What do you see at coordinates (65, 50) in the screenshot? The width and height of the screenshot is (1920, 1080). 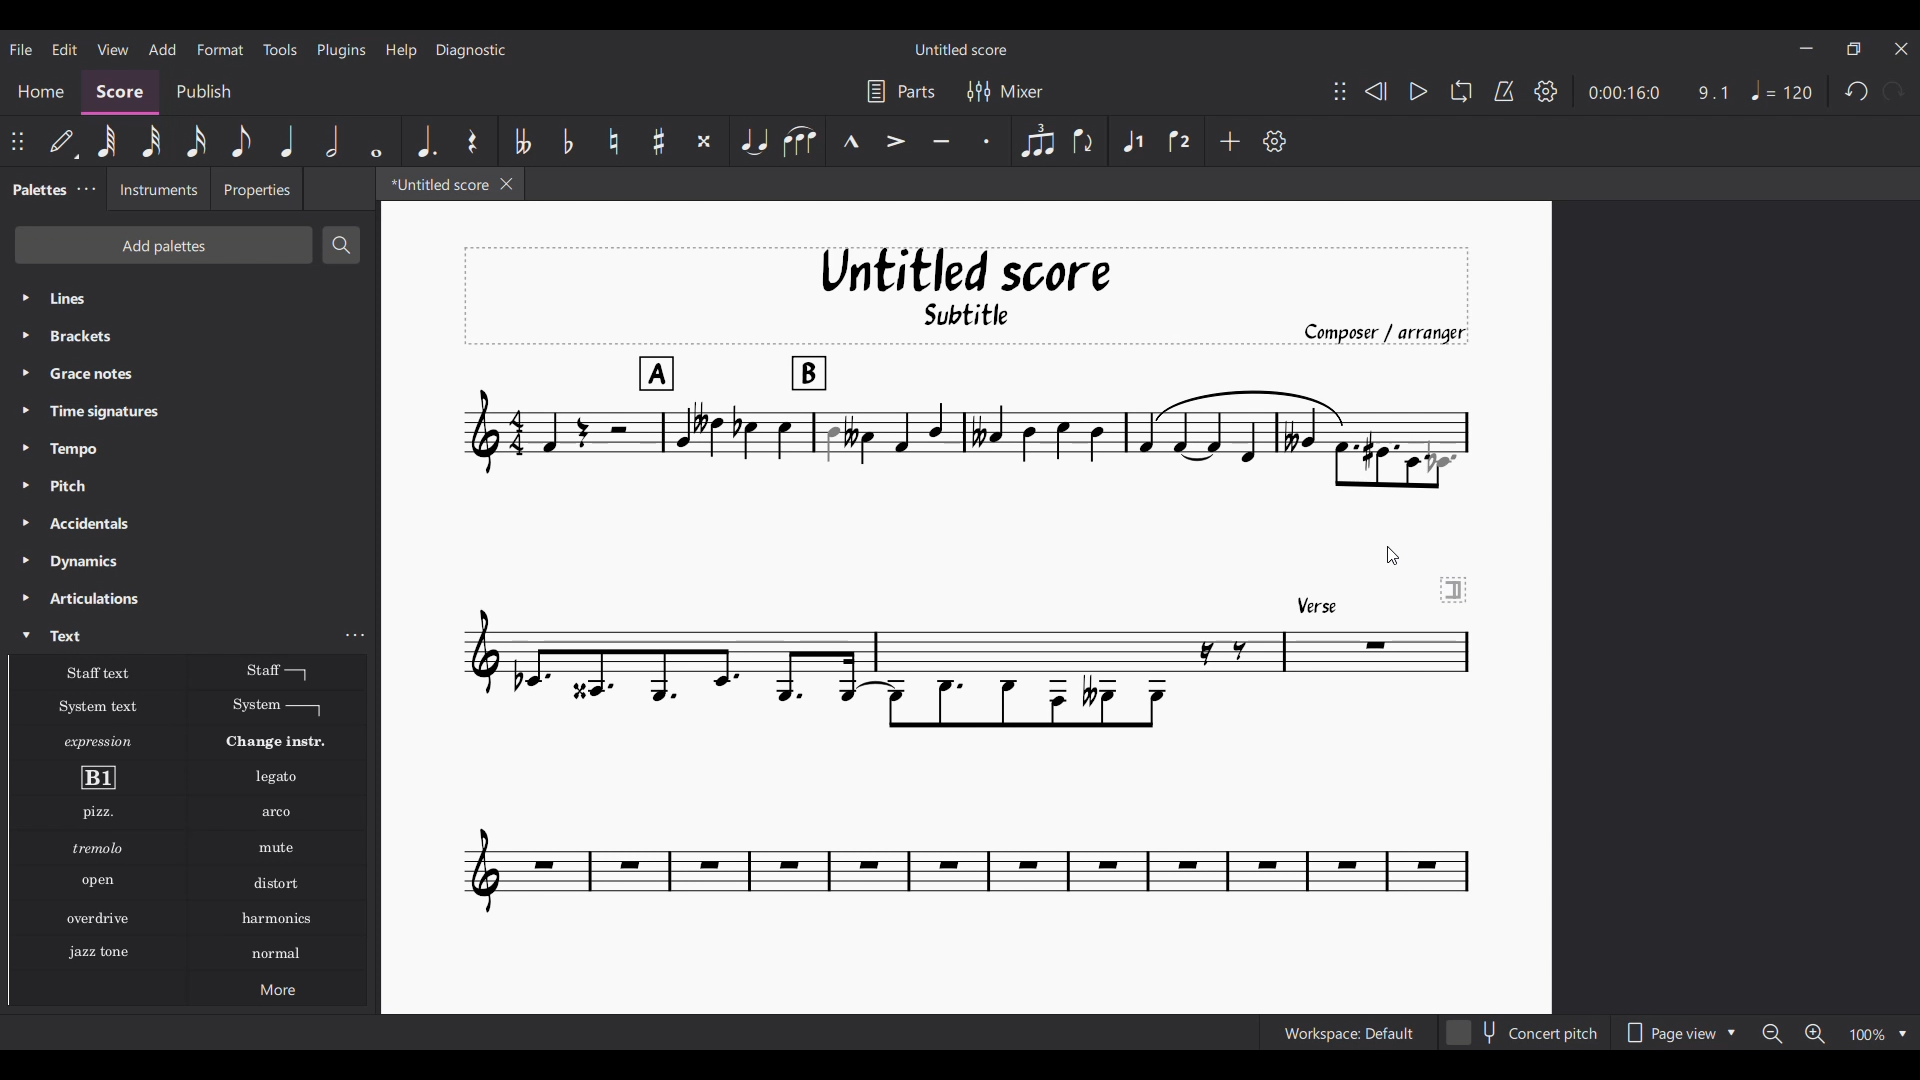 I see `Edit menu` at bounding box center [65, 50].